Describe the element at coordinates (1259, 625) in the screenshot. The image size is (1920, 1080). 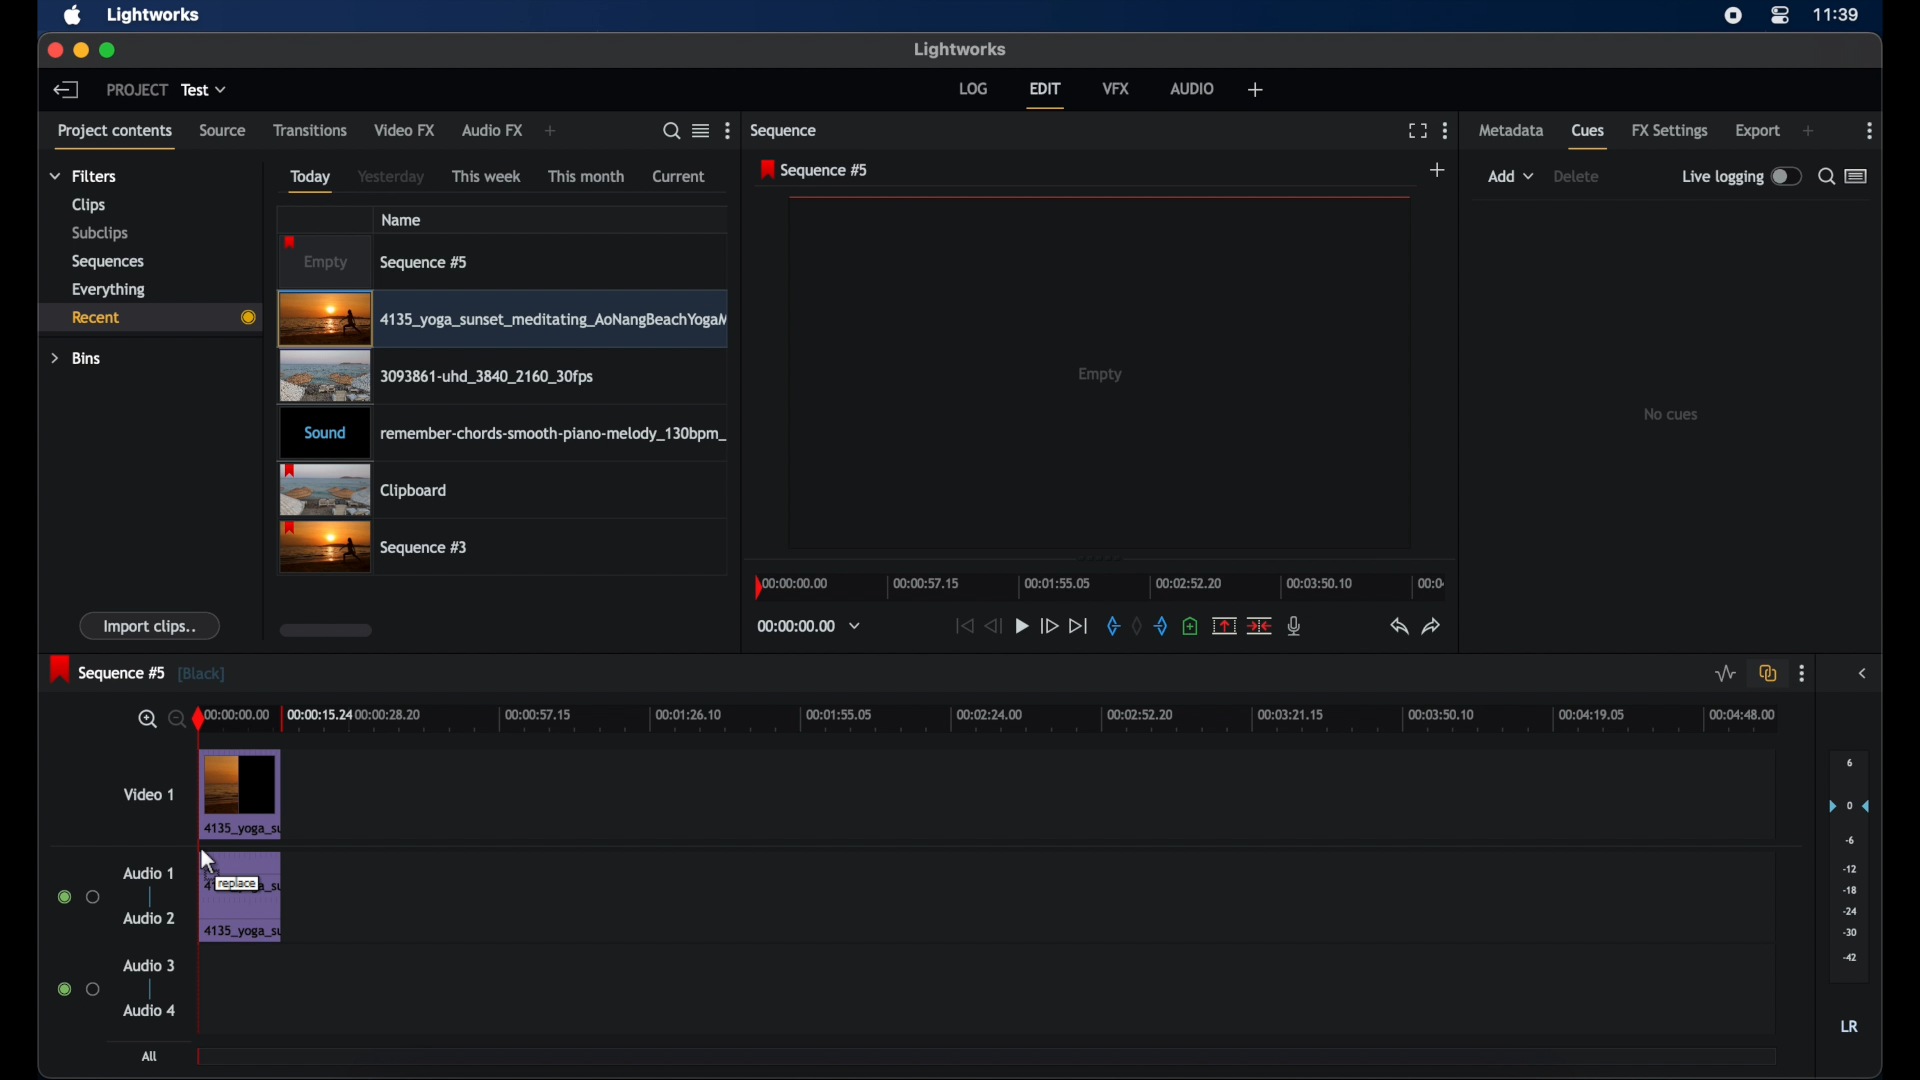
I see `cut` at that location.